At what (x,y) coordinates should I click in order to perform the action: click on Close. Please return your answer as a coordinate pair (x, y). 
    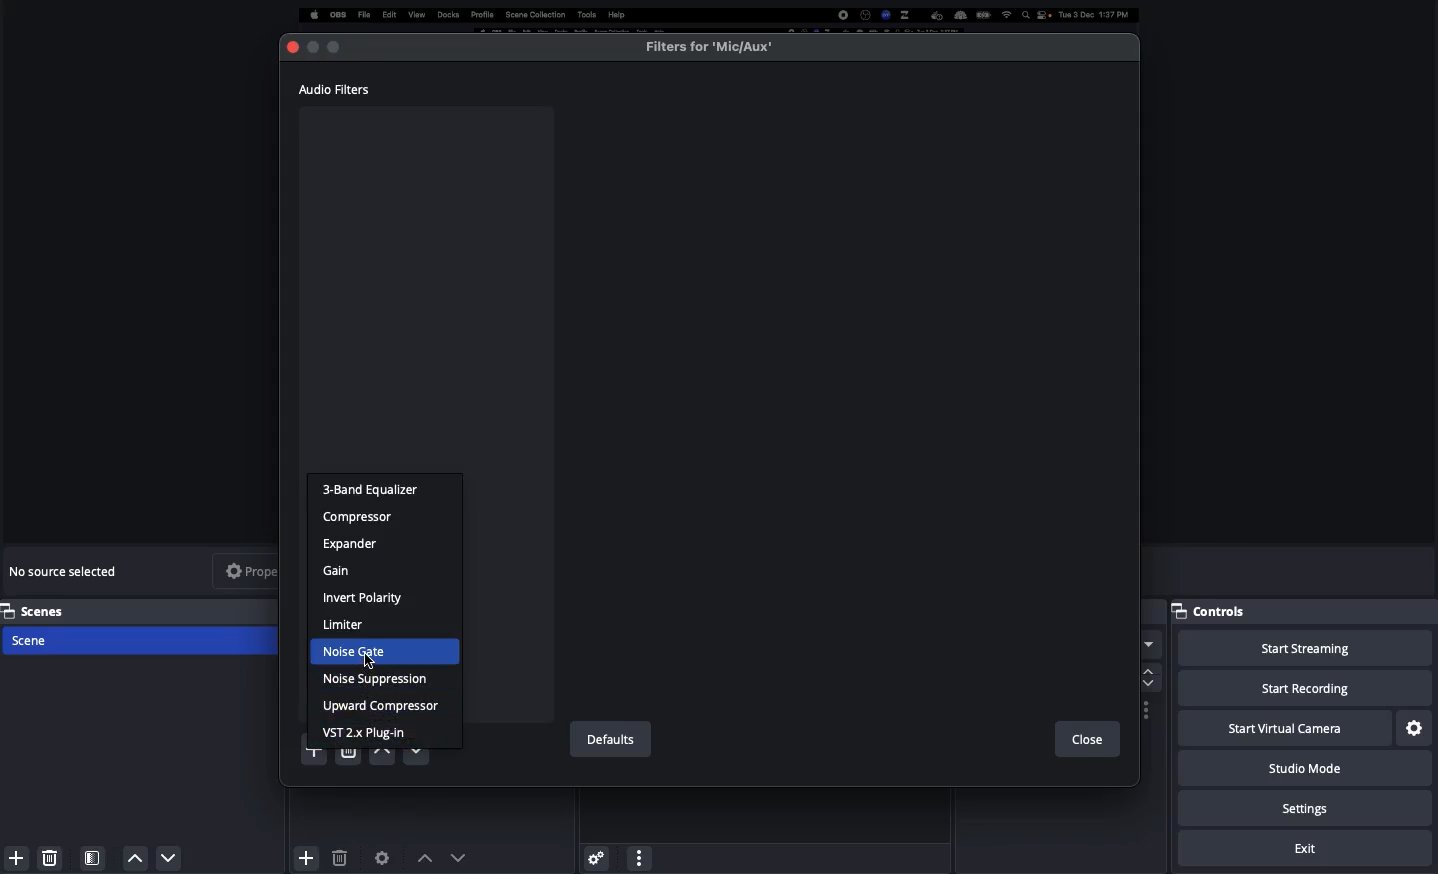
    Looking at the image, I should click on (1086, 740).